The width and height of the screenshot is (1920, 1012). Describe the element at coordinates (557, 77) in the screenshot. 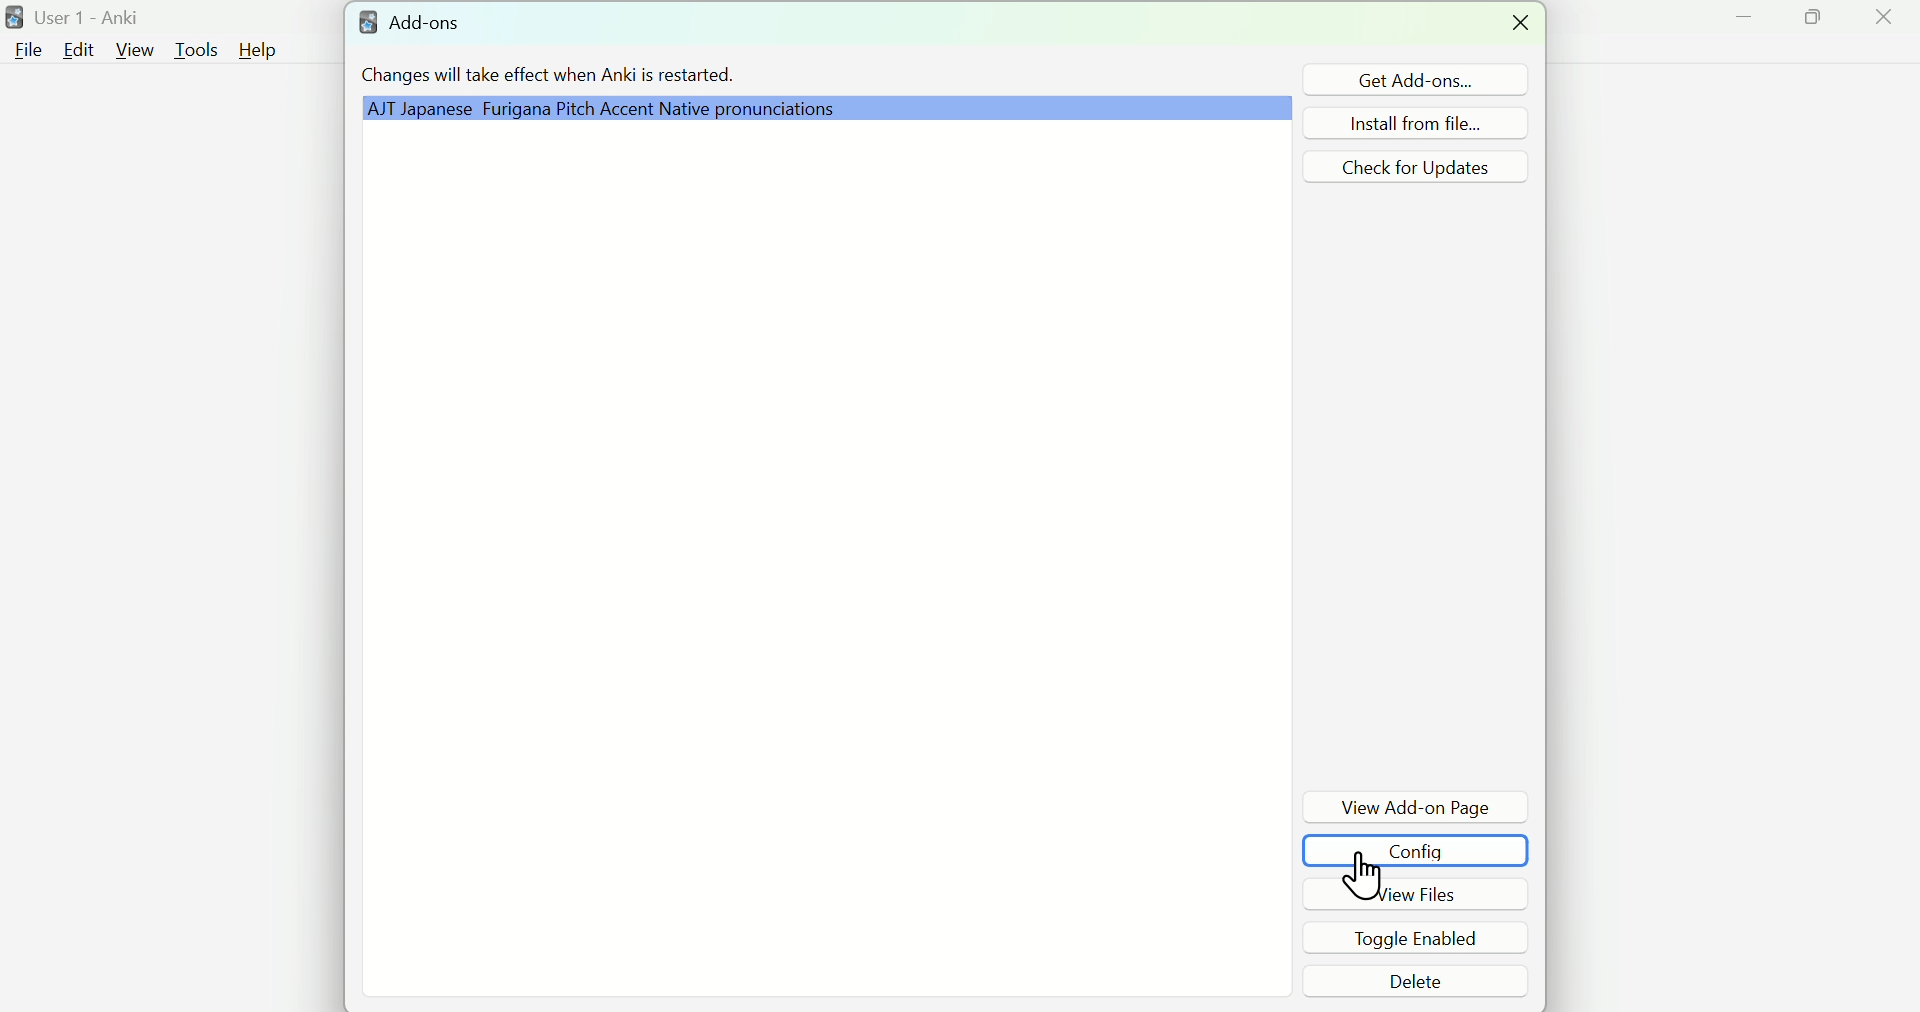

I see `Changes will take effect when Anki is restarted` at that location.